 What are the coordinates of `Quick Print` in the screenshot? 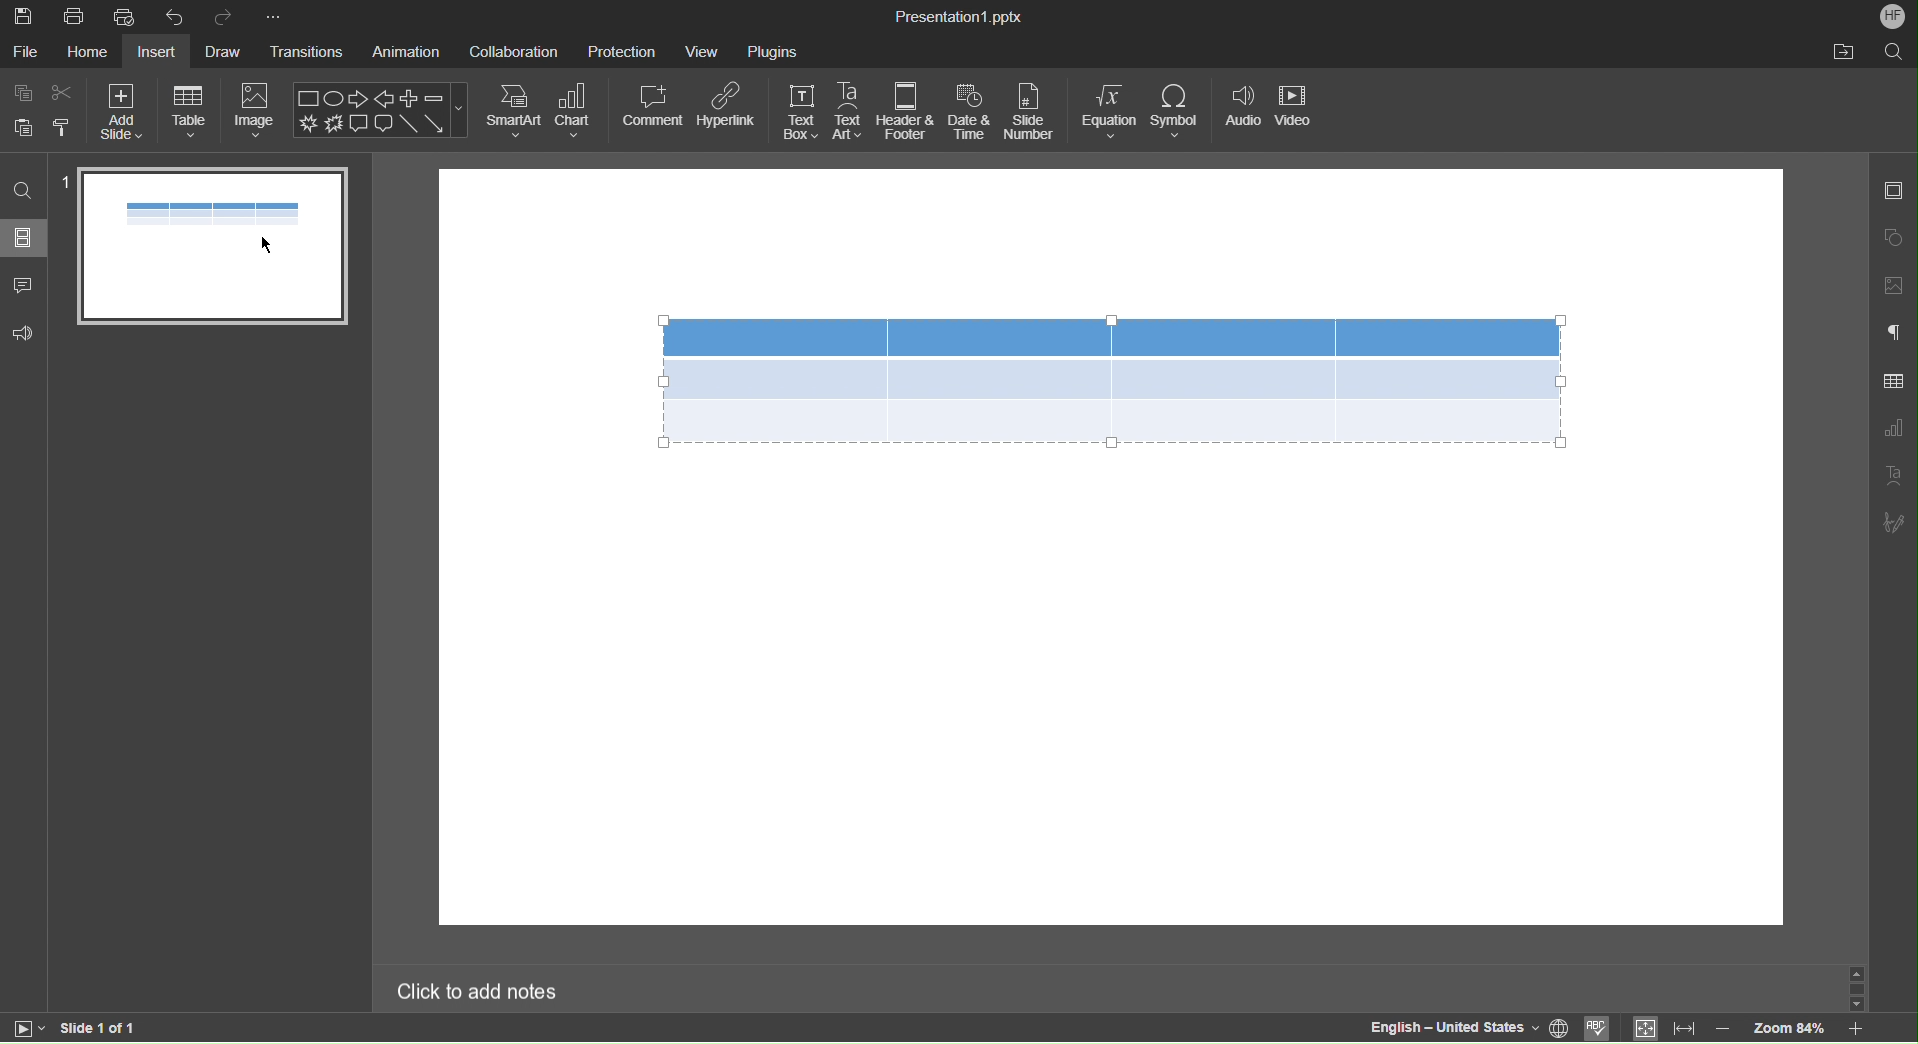 It's located at (128, 16).